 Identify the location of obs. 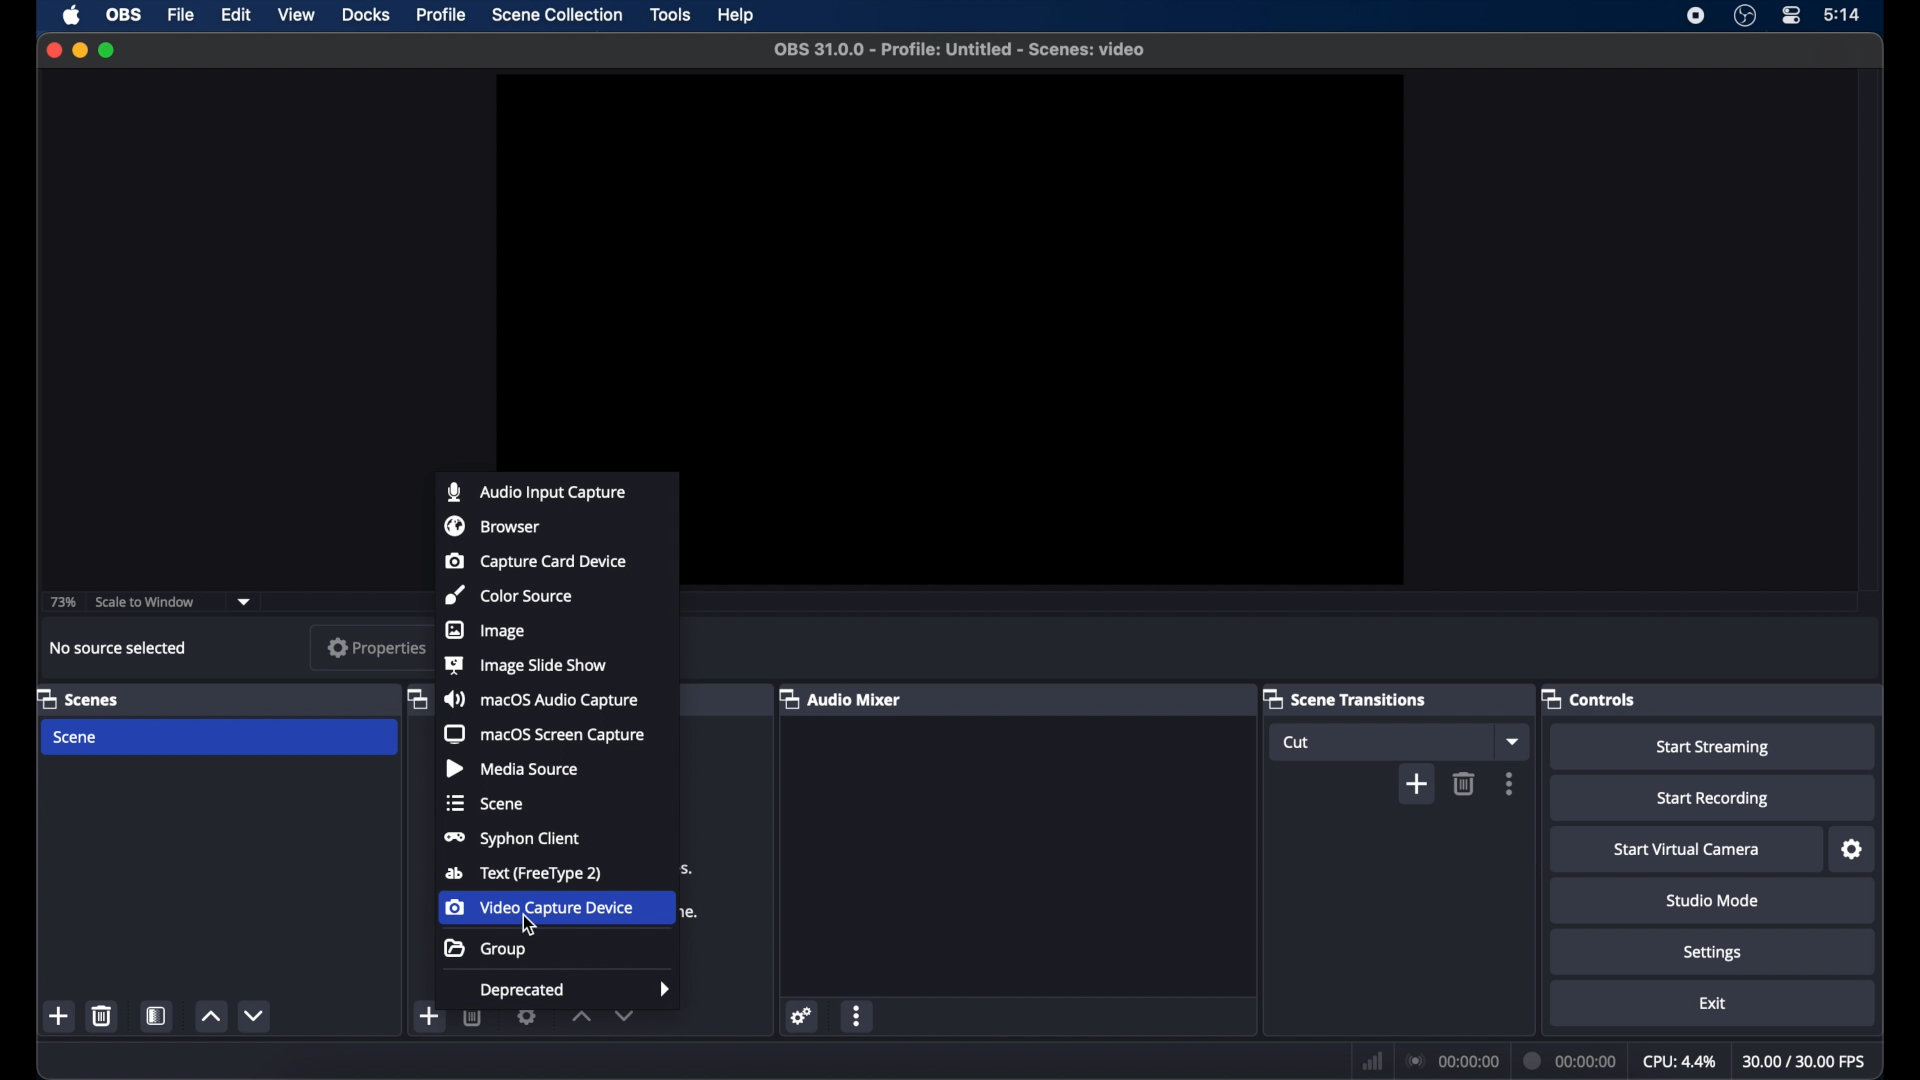
(124, 15).